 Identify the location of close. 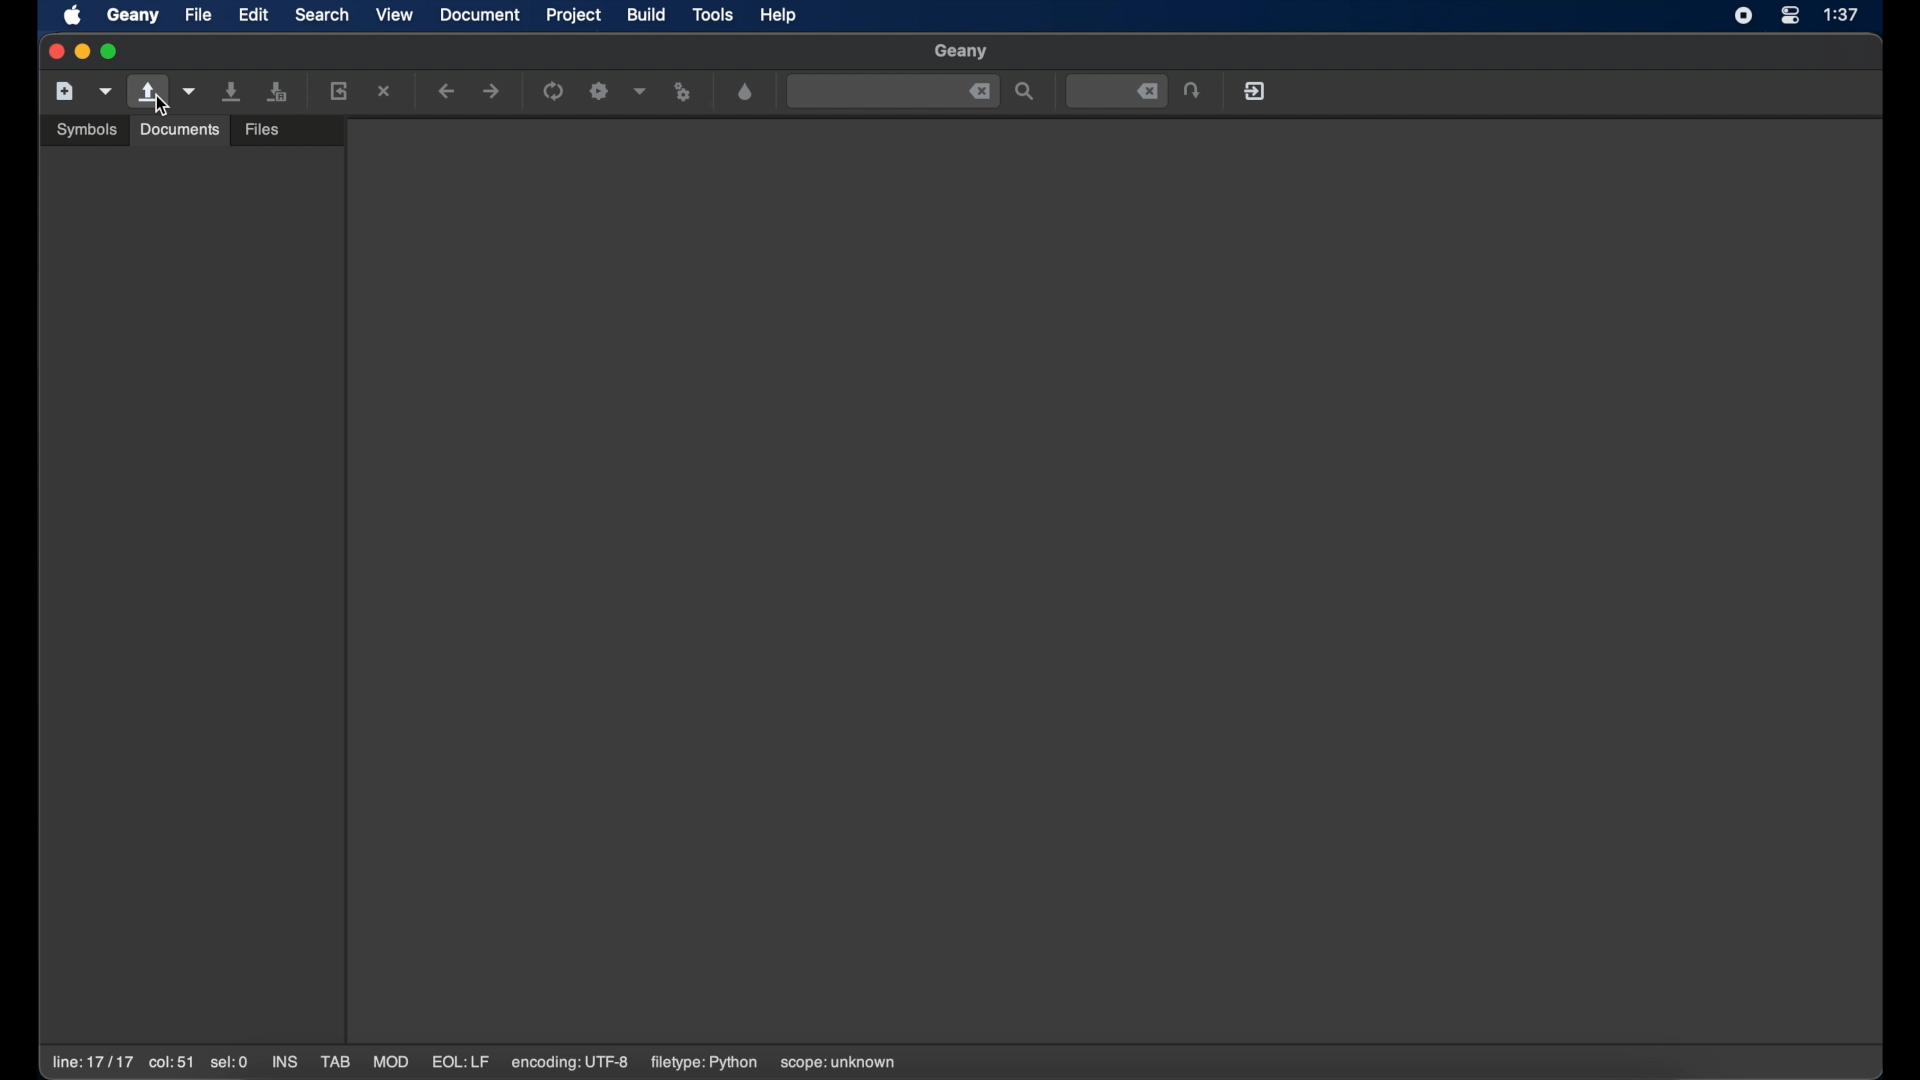
(54, 52).